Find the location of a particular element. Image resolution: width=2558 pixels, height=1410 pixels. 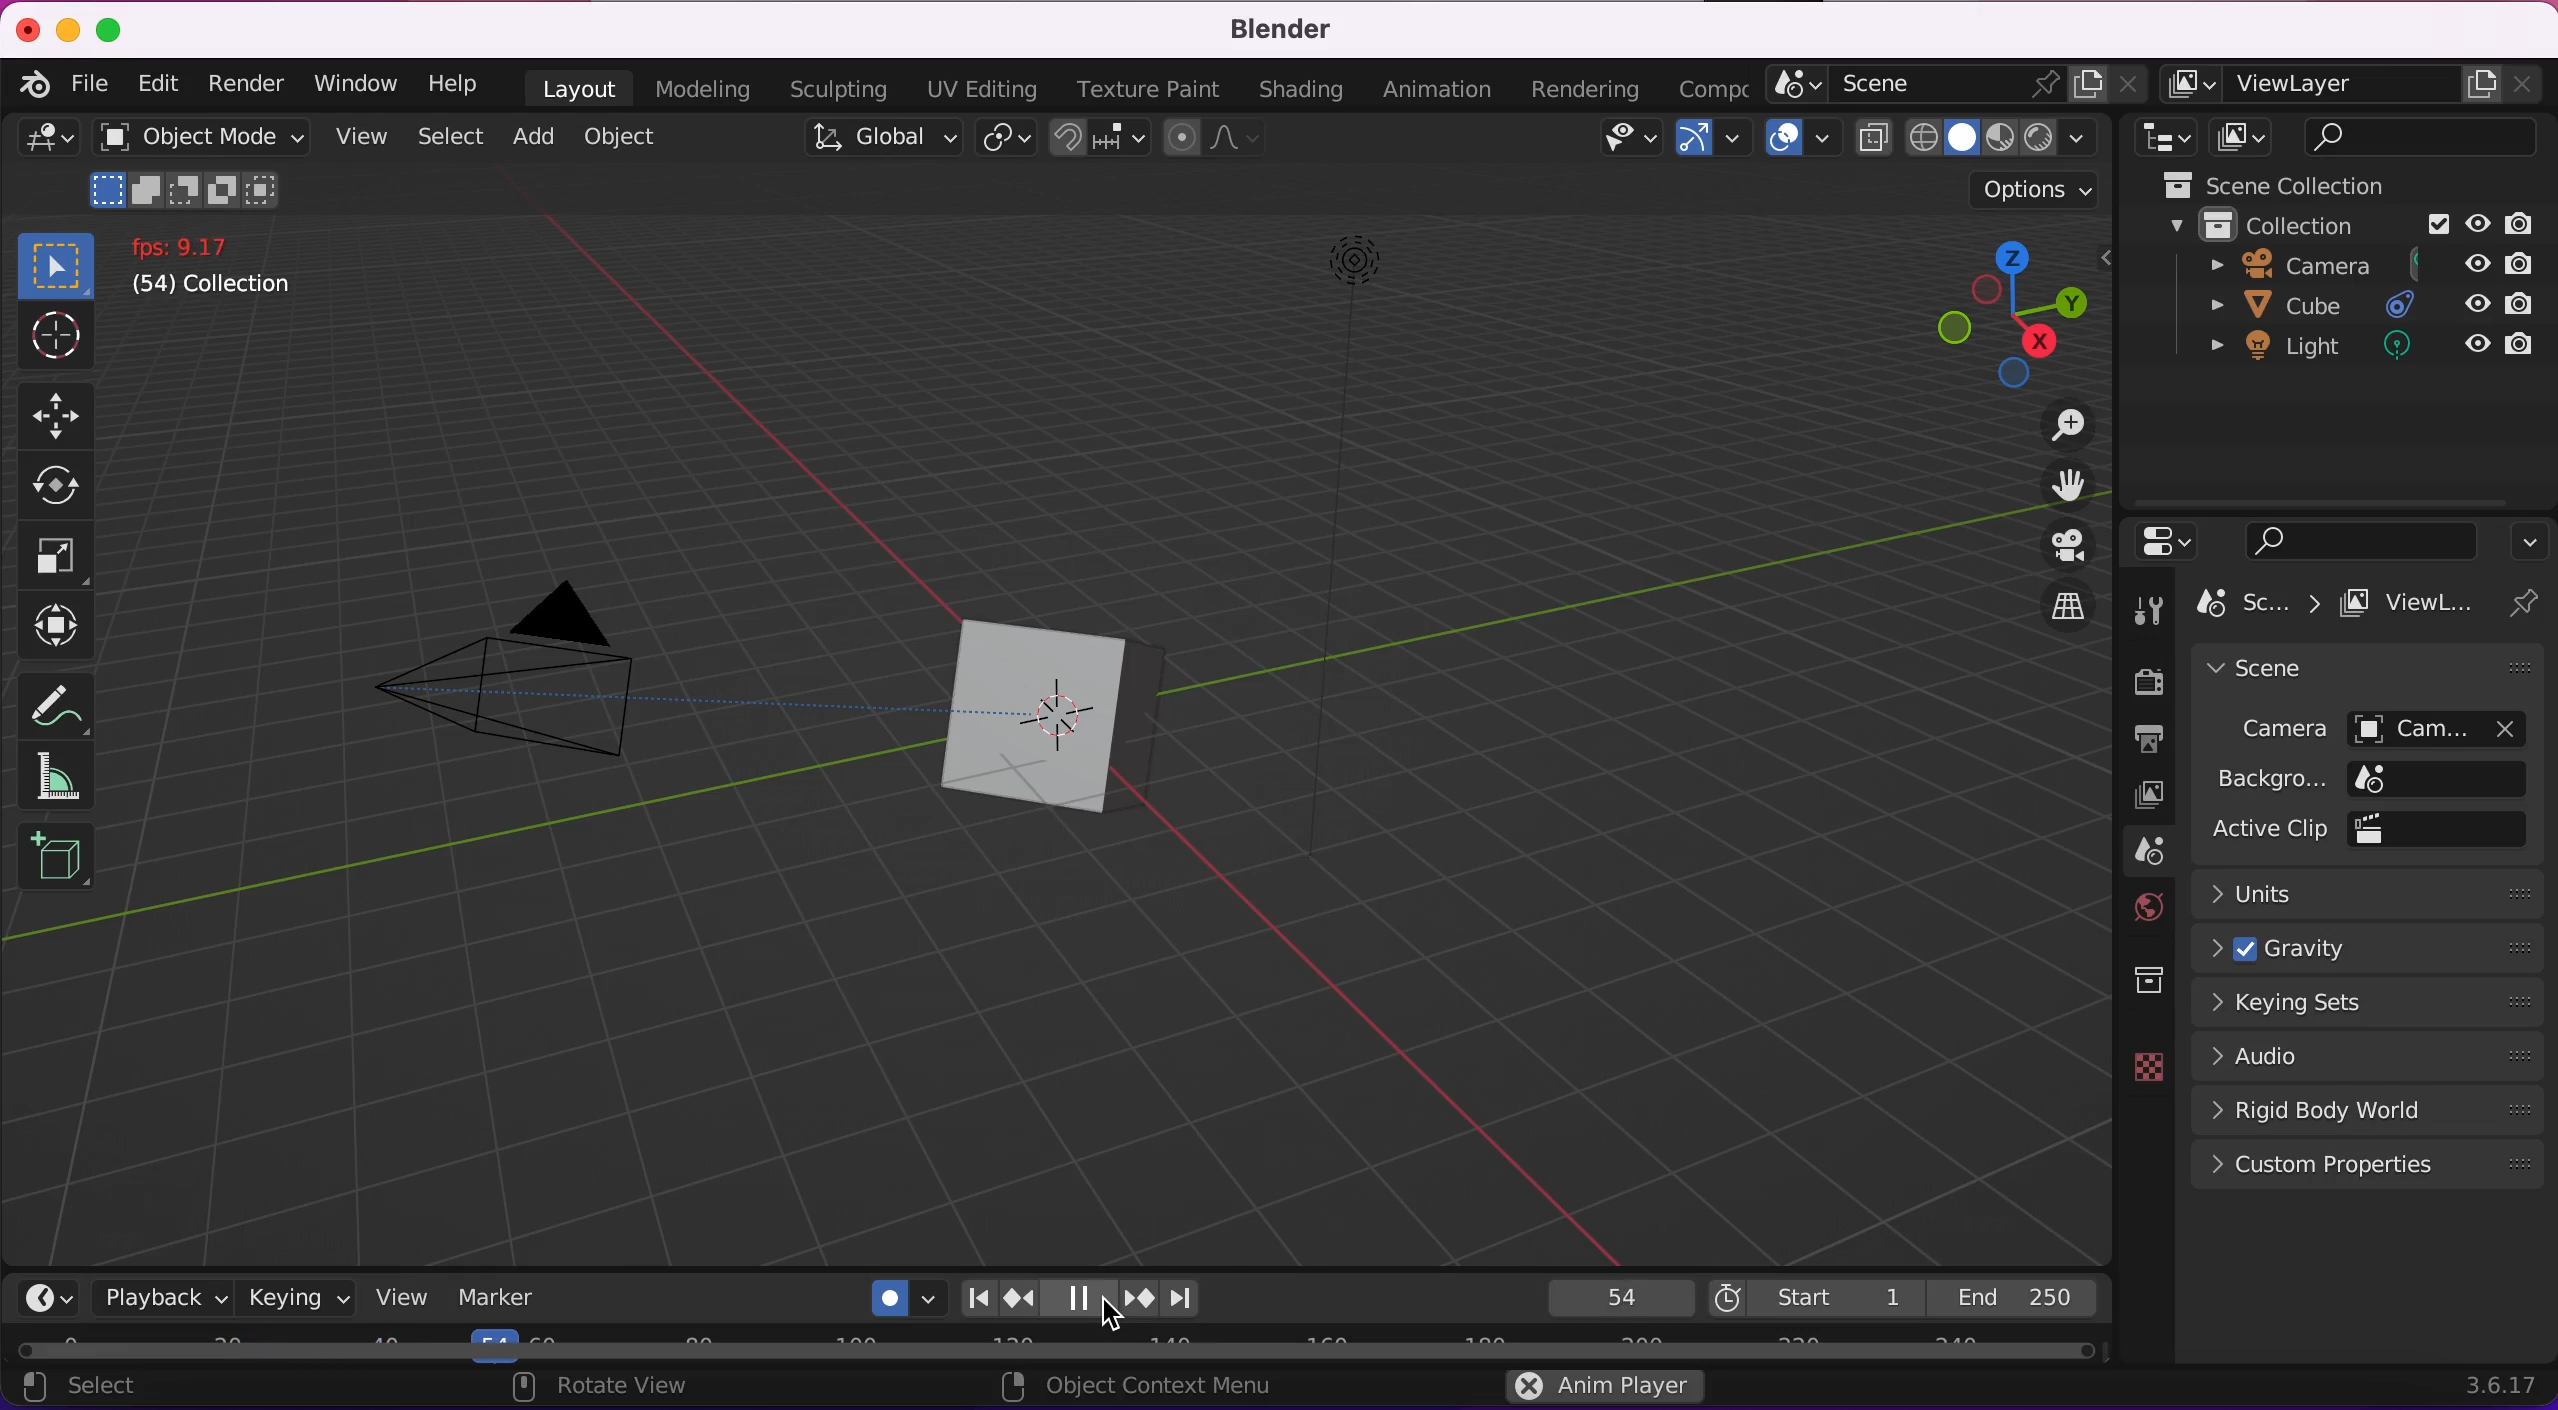

sculpting is located at coordinates (835, 90).